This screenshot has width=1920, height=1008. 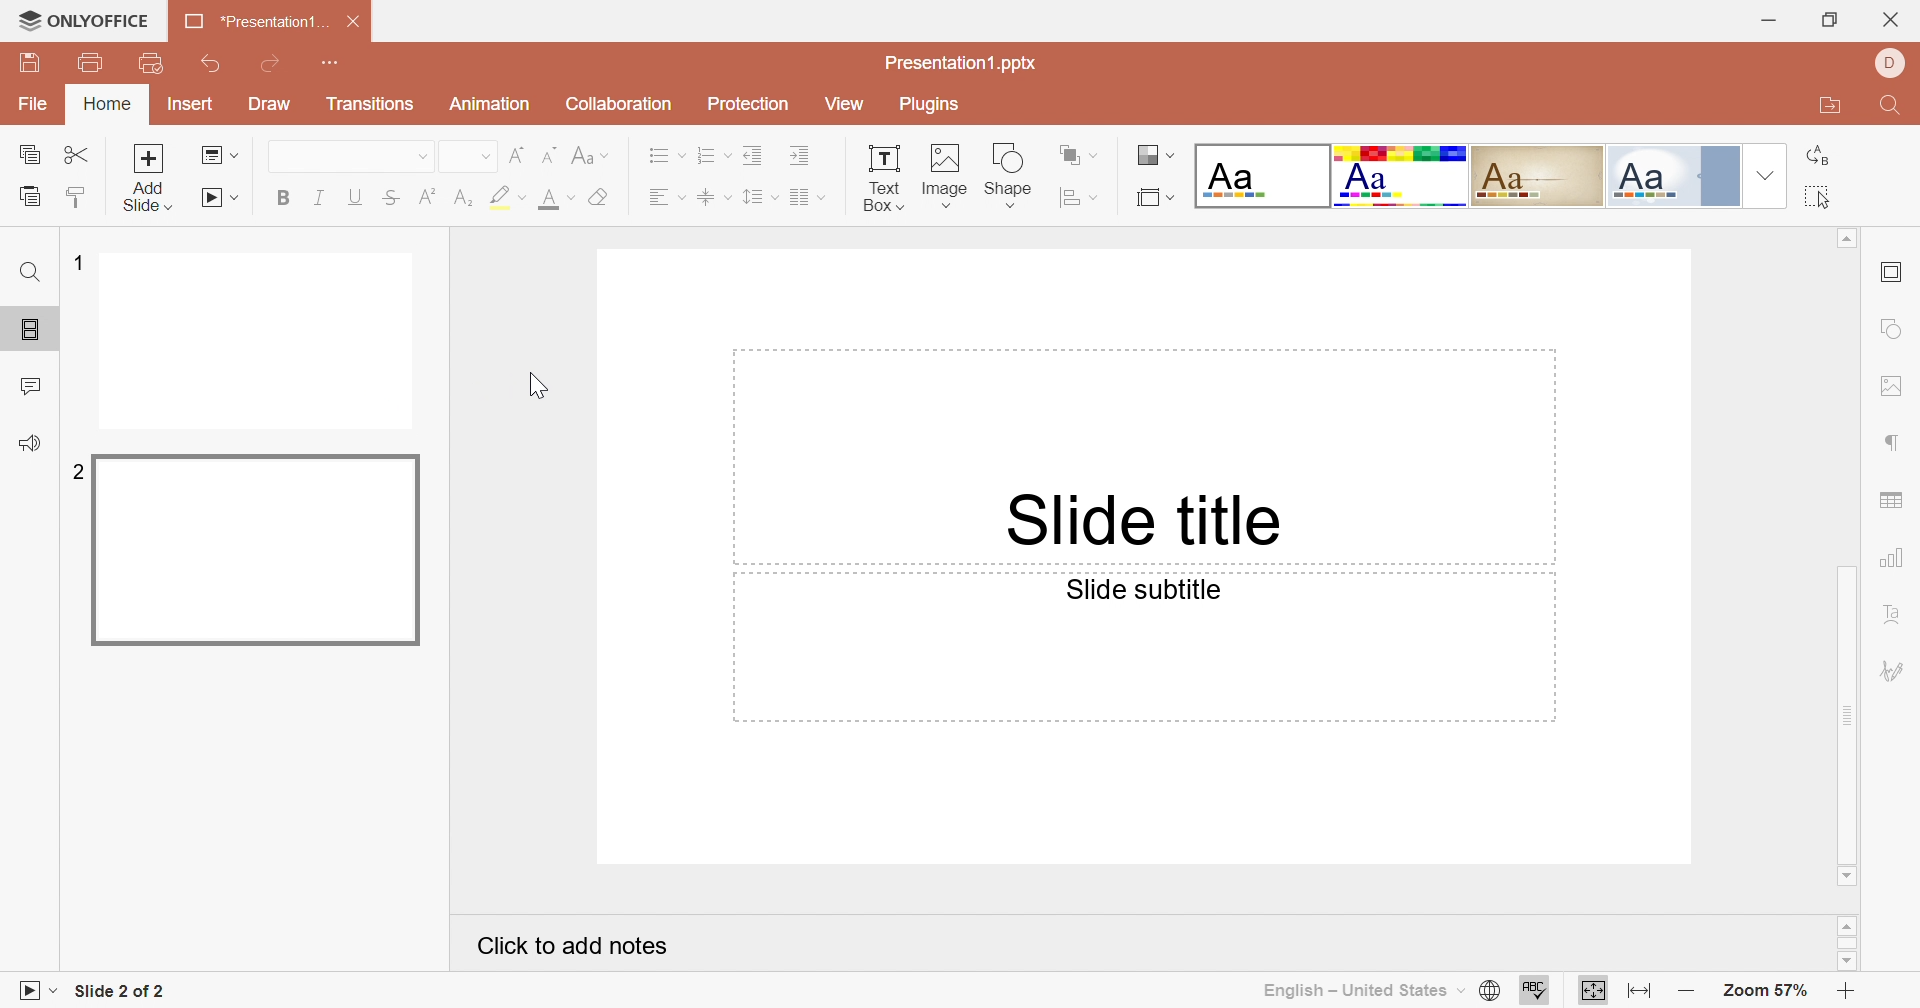 What do you see at coordinates (1893, 614) in the screenshot?
I see `Text Art settings` at bounding box center [1893, 614].